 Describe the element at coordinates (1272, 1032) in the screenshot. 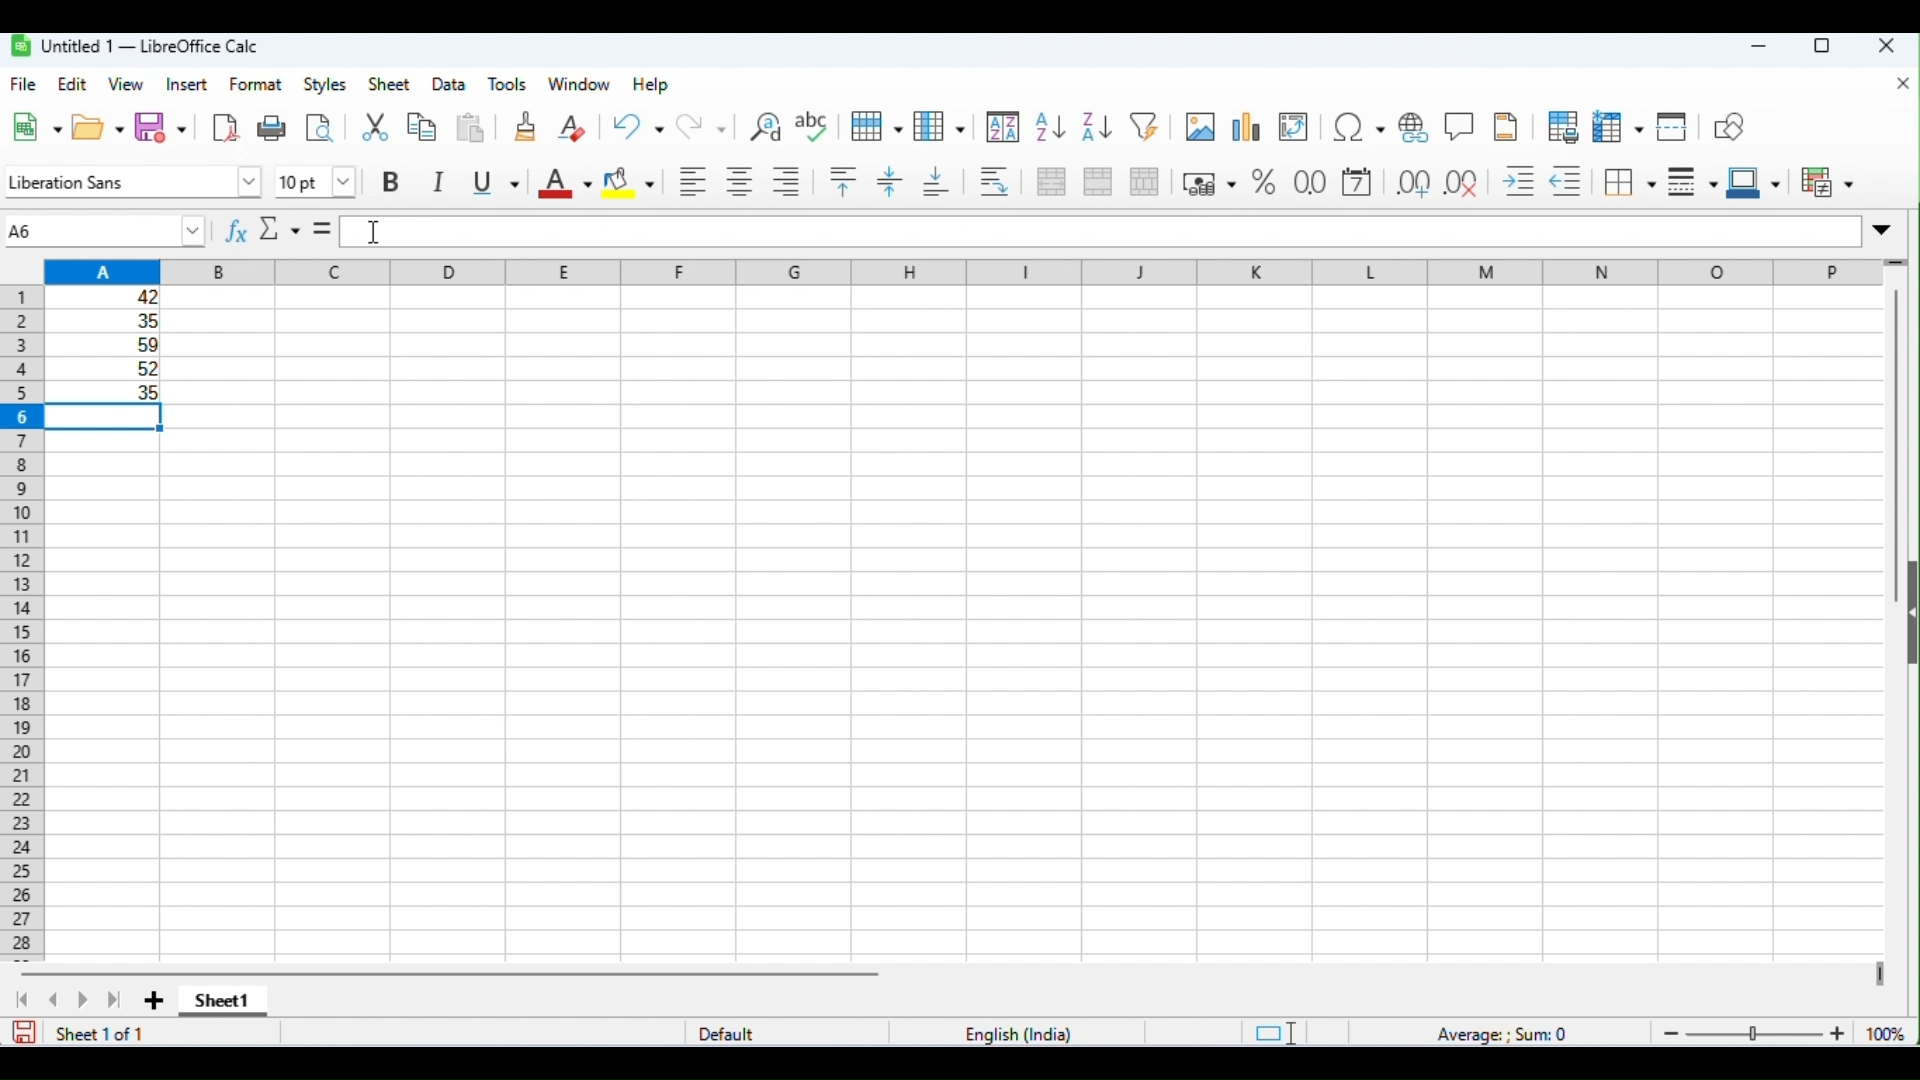

I see `standard selection` at that location.